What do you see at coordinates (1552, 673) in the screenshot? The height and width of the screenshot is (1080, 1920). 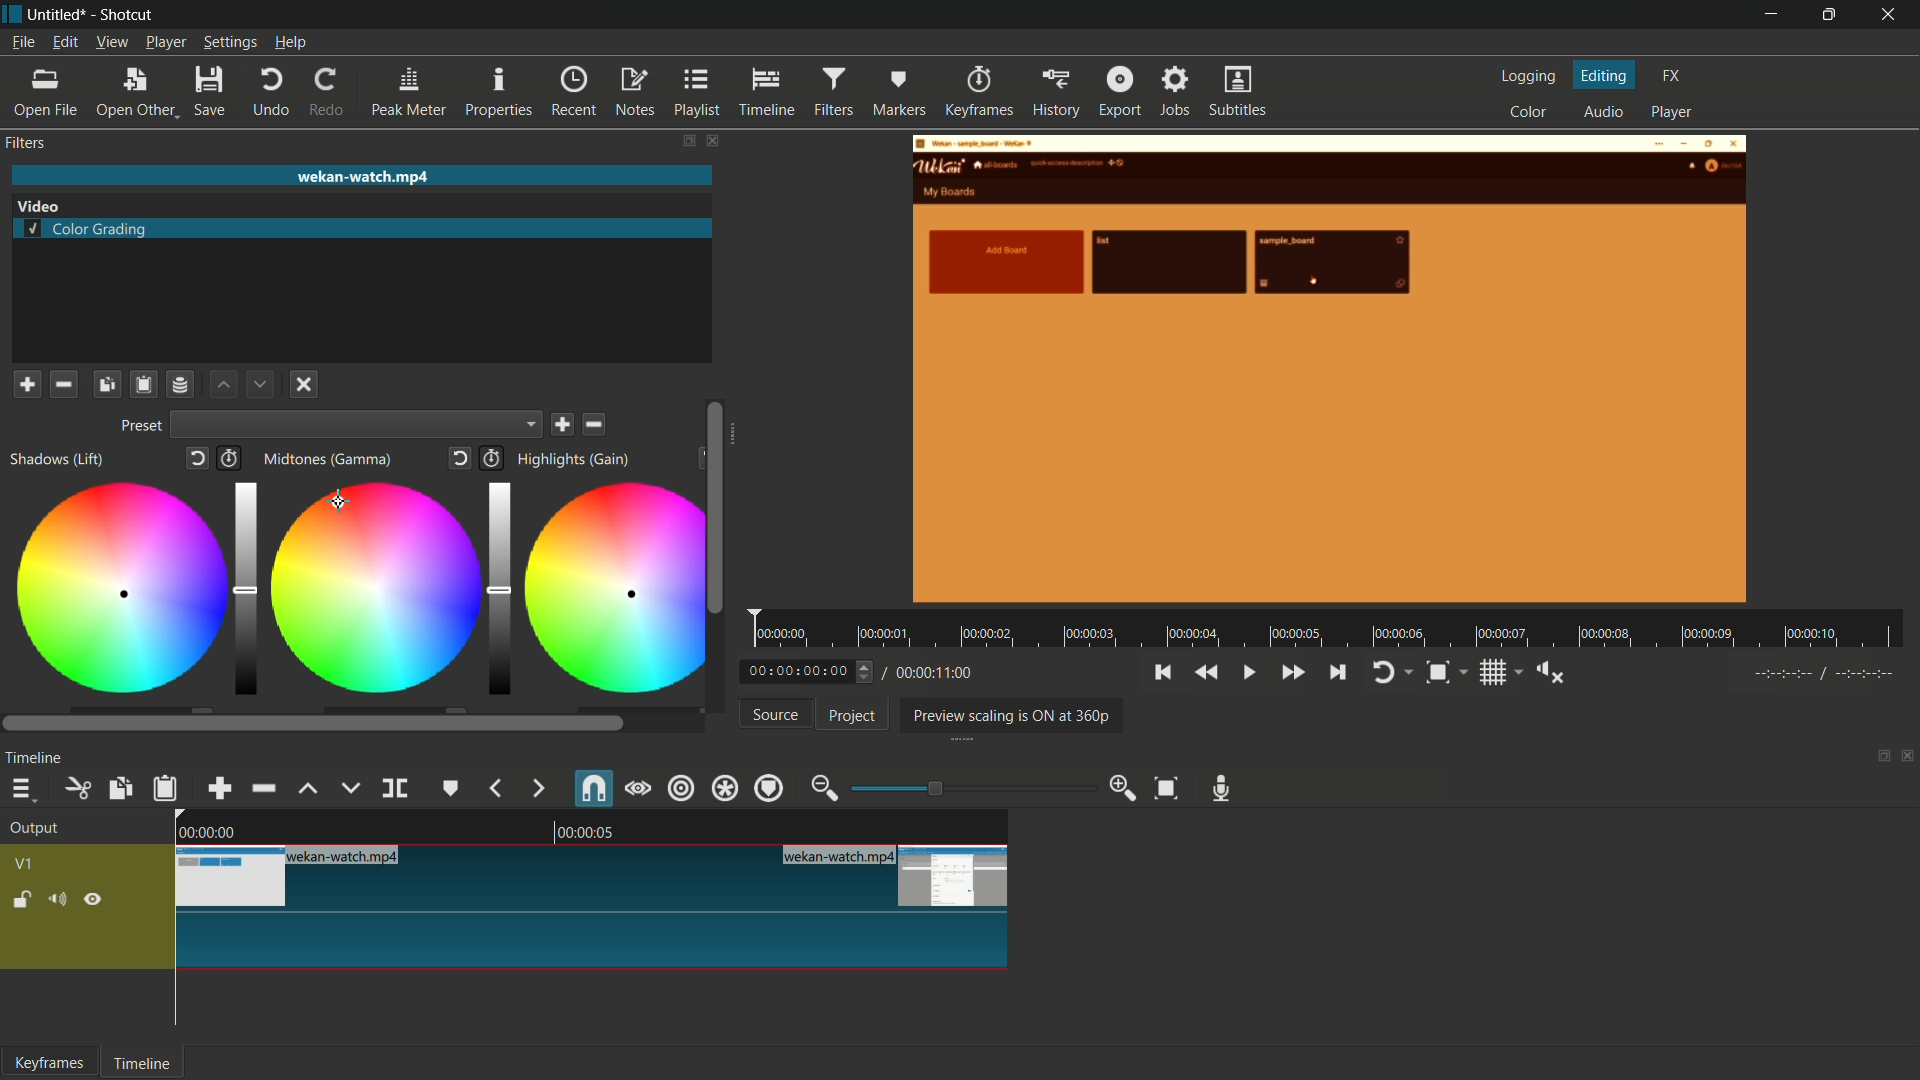 I see `show volume control` at bounding box center [1552, 673].